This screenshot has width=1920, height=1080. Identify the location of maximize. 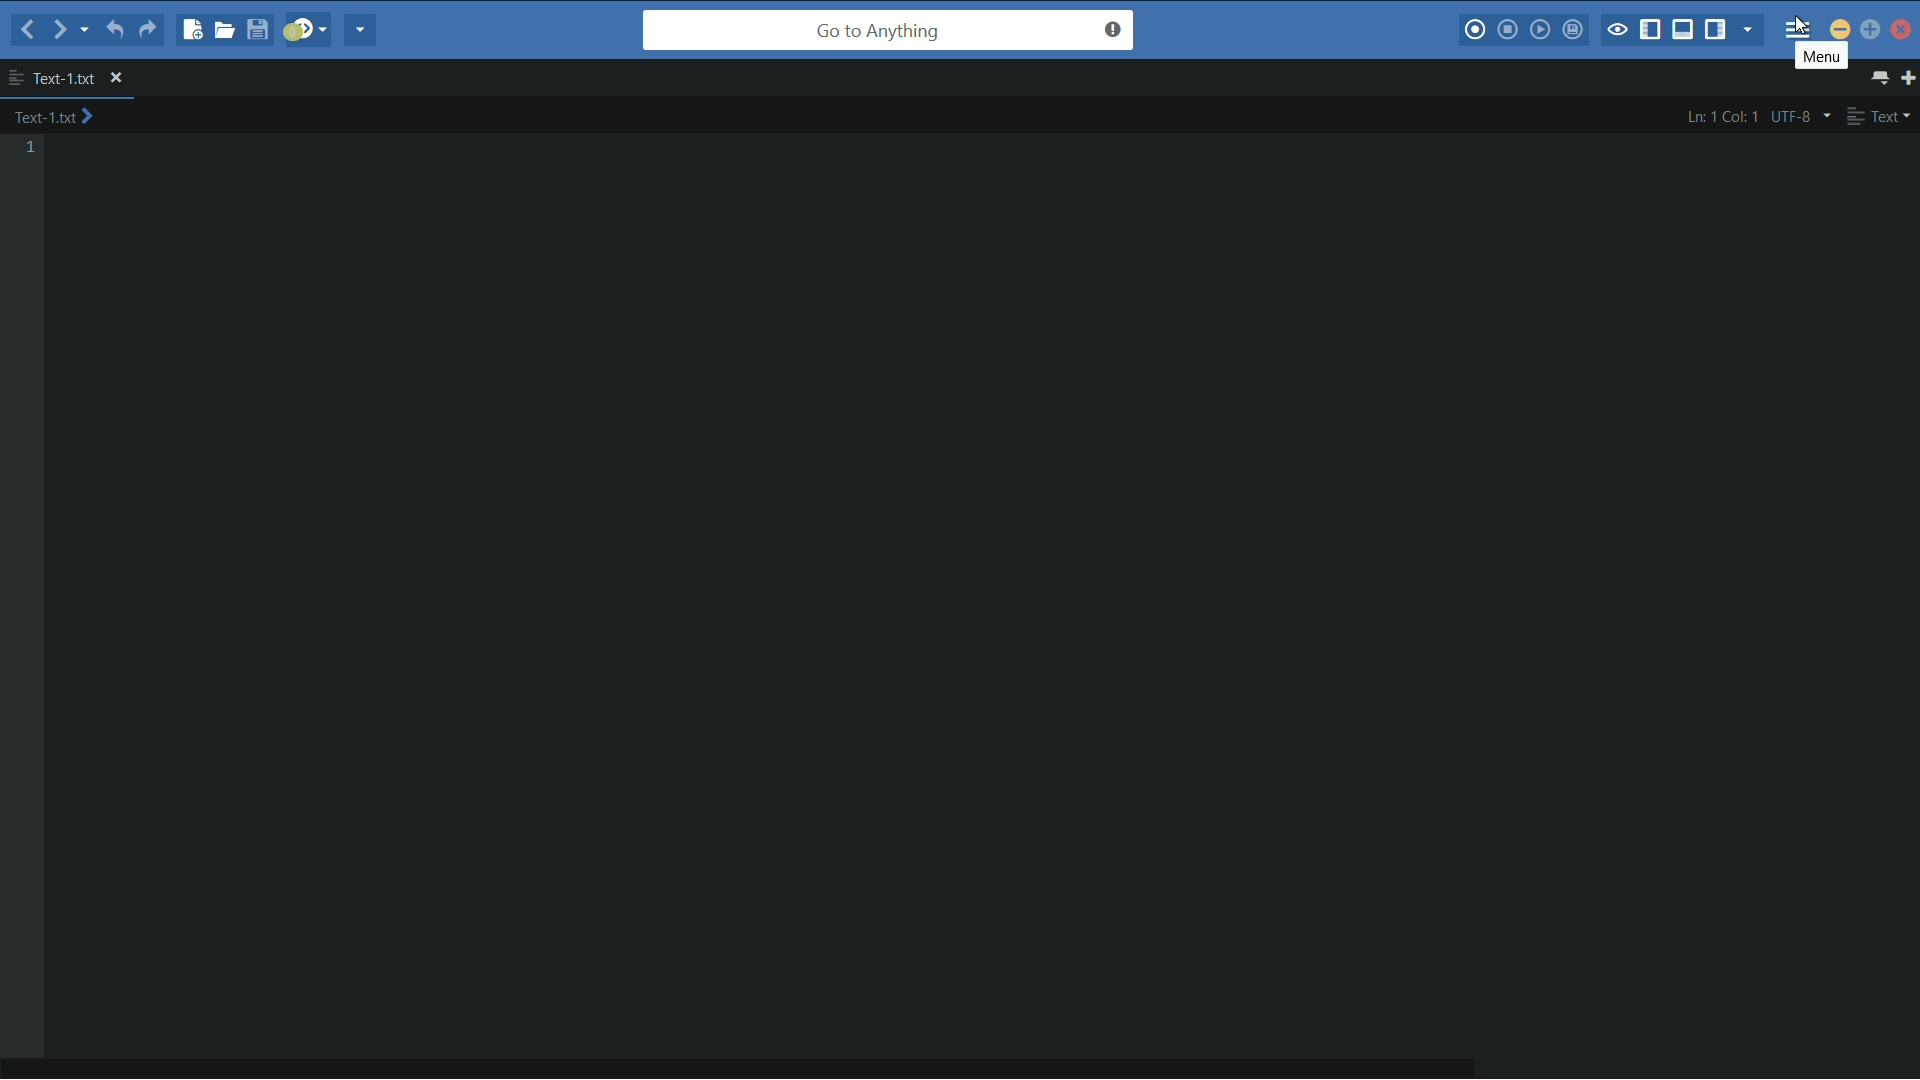
(1870, 29).